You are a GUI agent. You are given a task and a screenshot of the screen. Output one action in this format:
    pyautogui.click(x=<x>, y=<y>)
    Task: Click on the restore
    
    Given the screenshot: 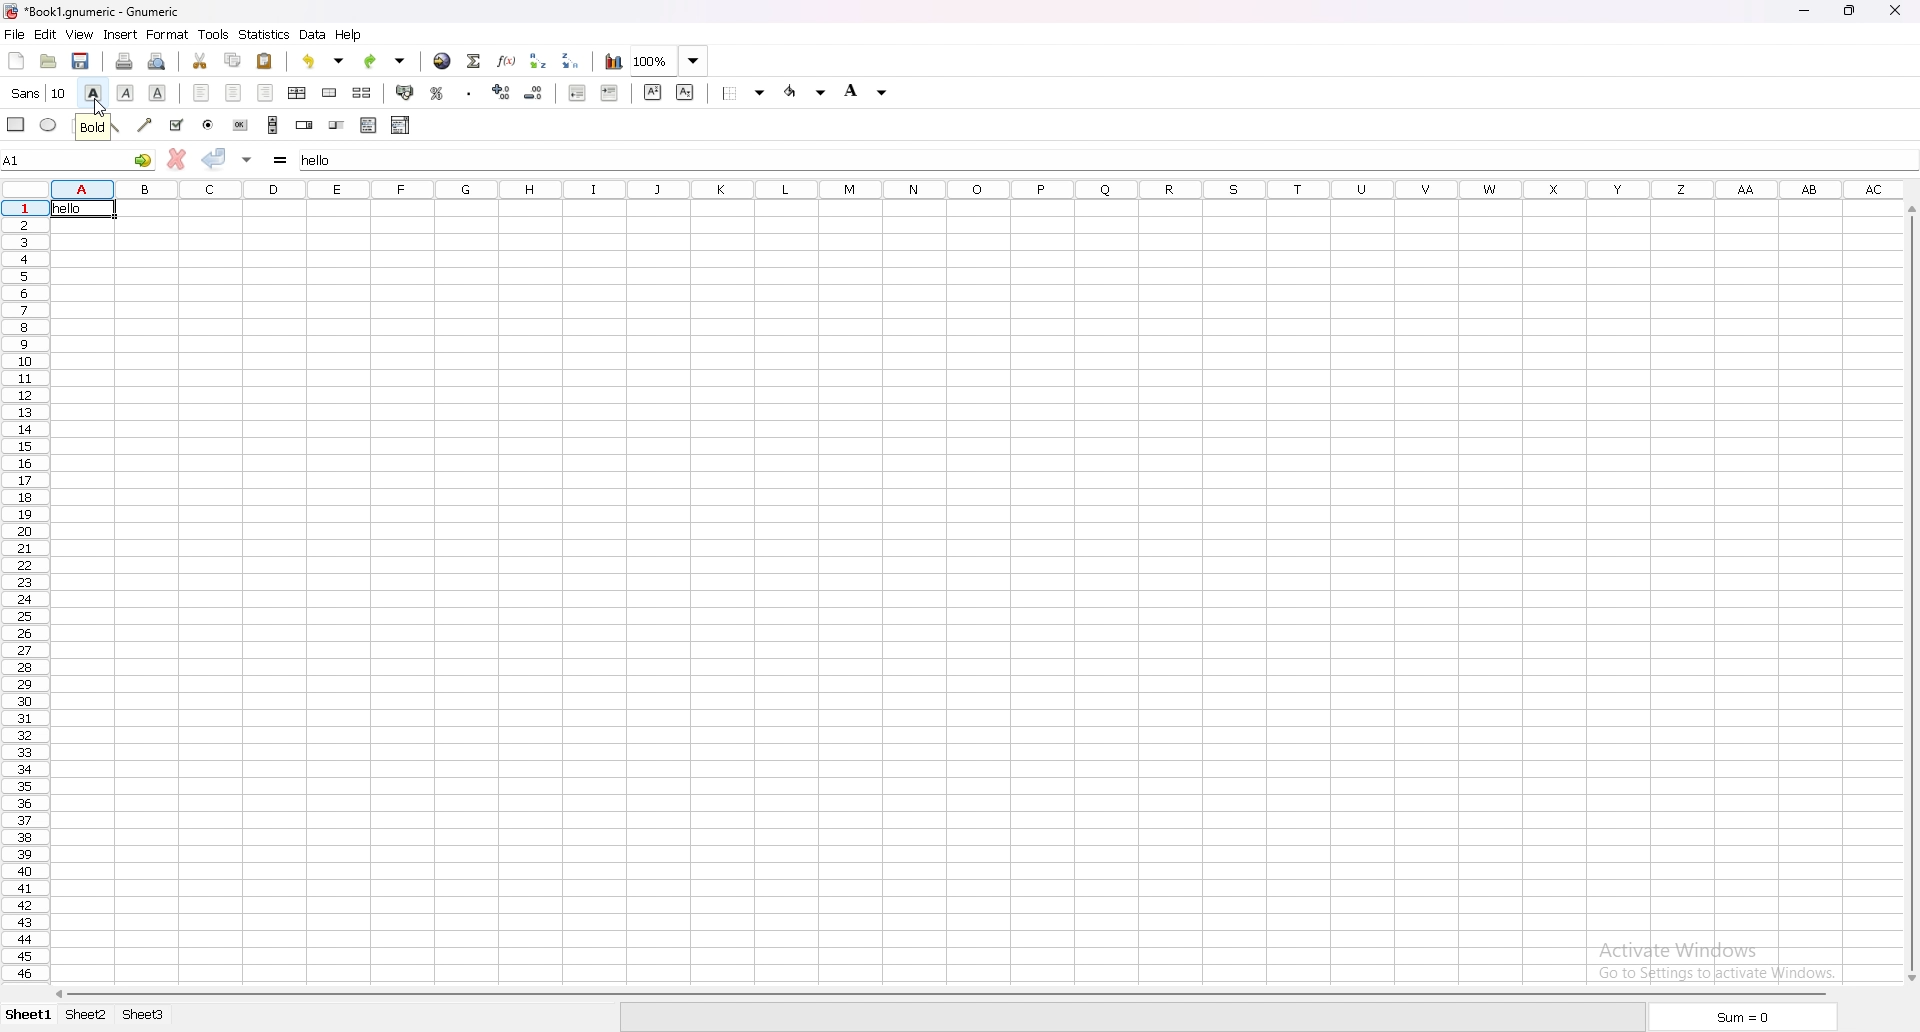 What is the action you would take?
    pyautogui.click(x=1850, y=10)
    